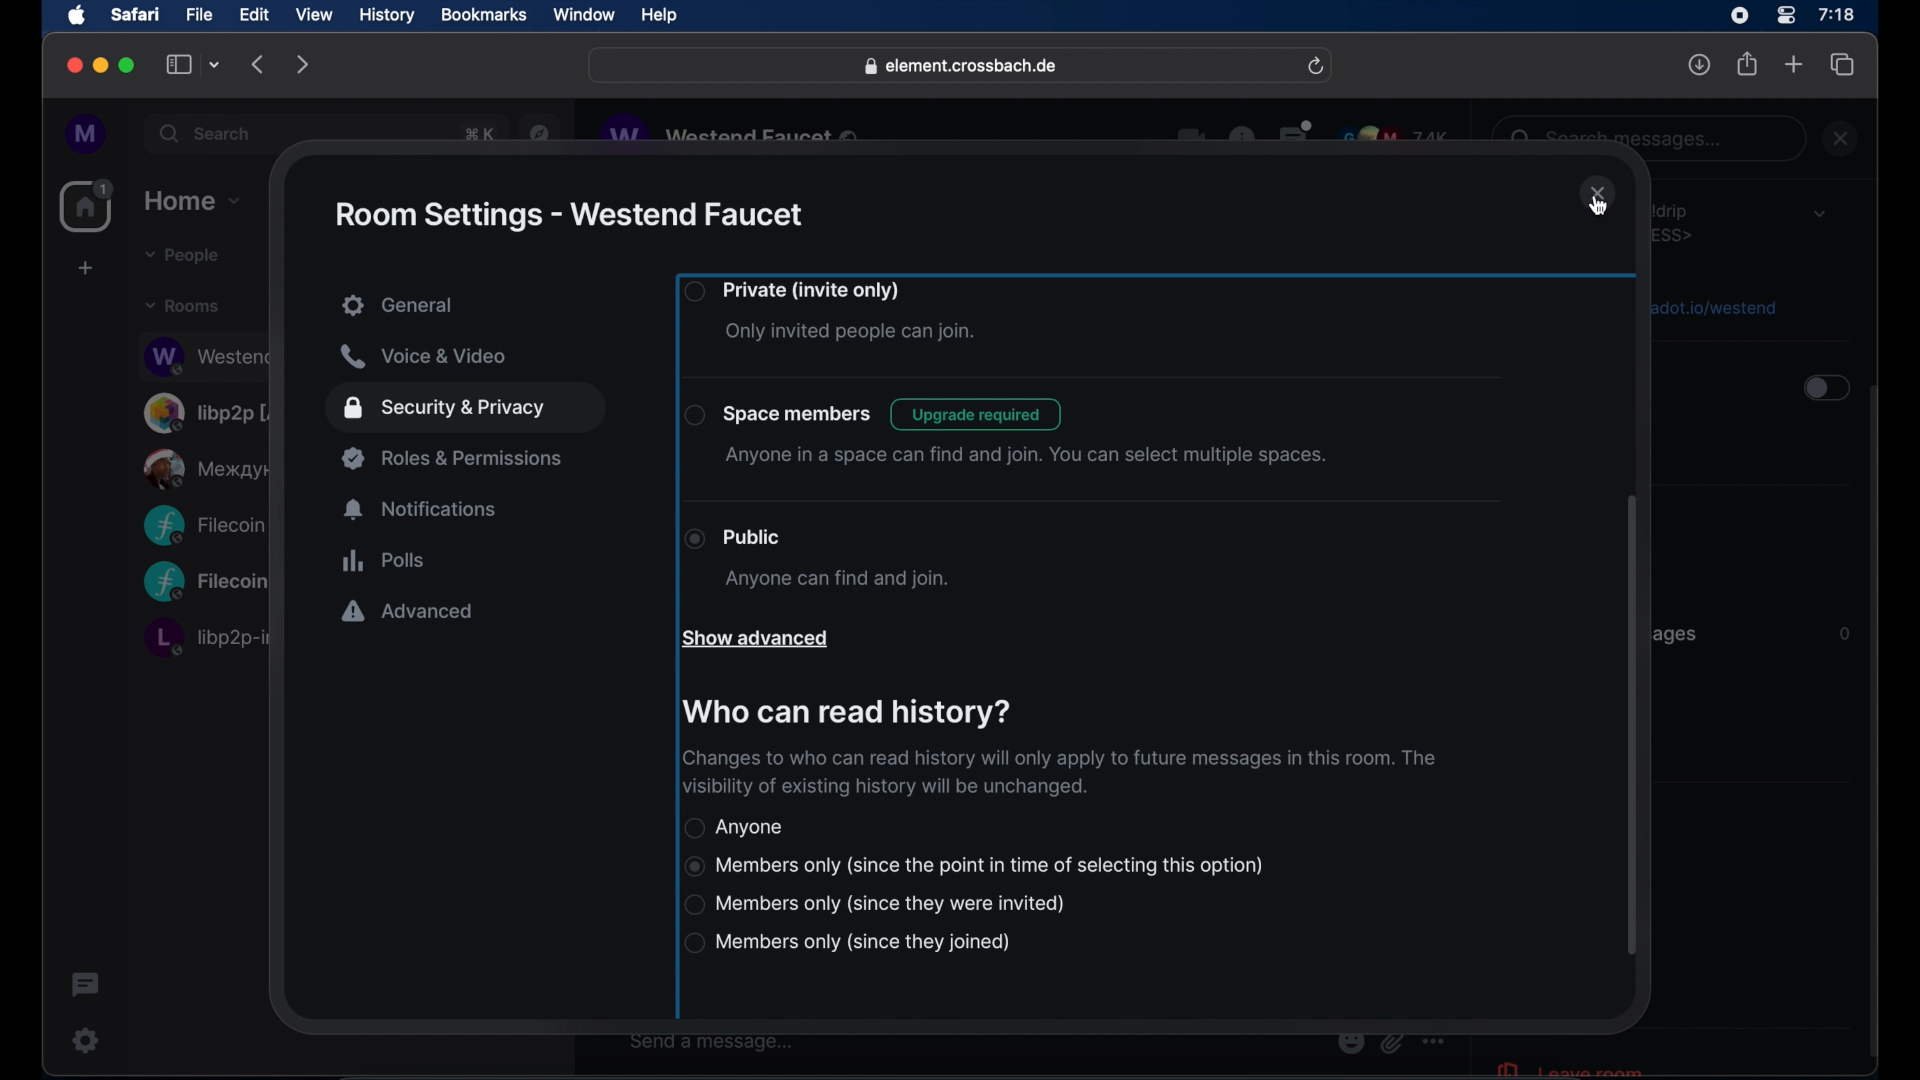 This screenshot has width=1920, height=1080. I want to click on backward, so click(259, 64).